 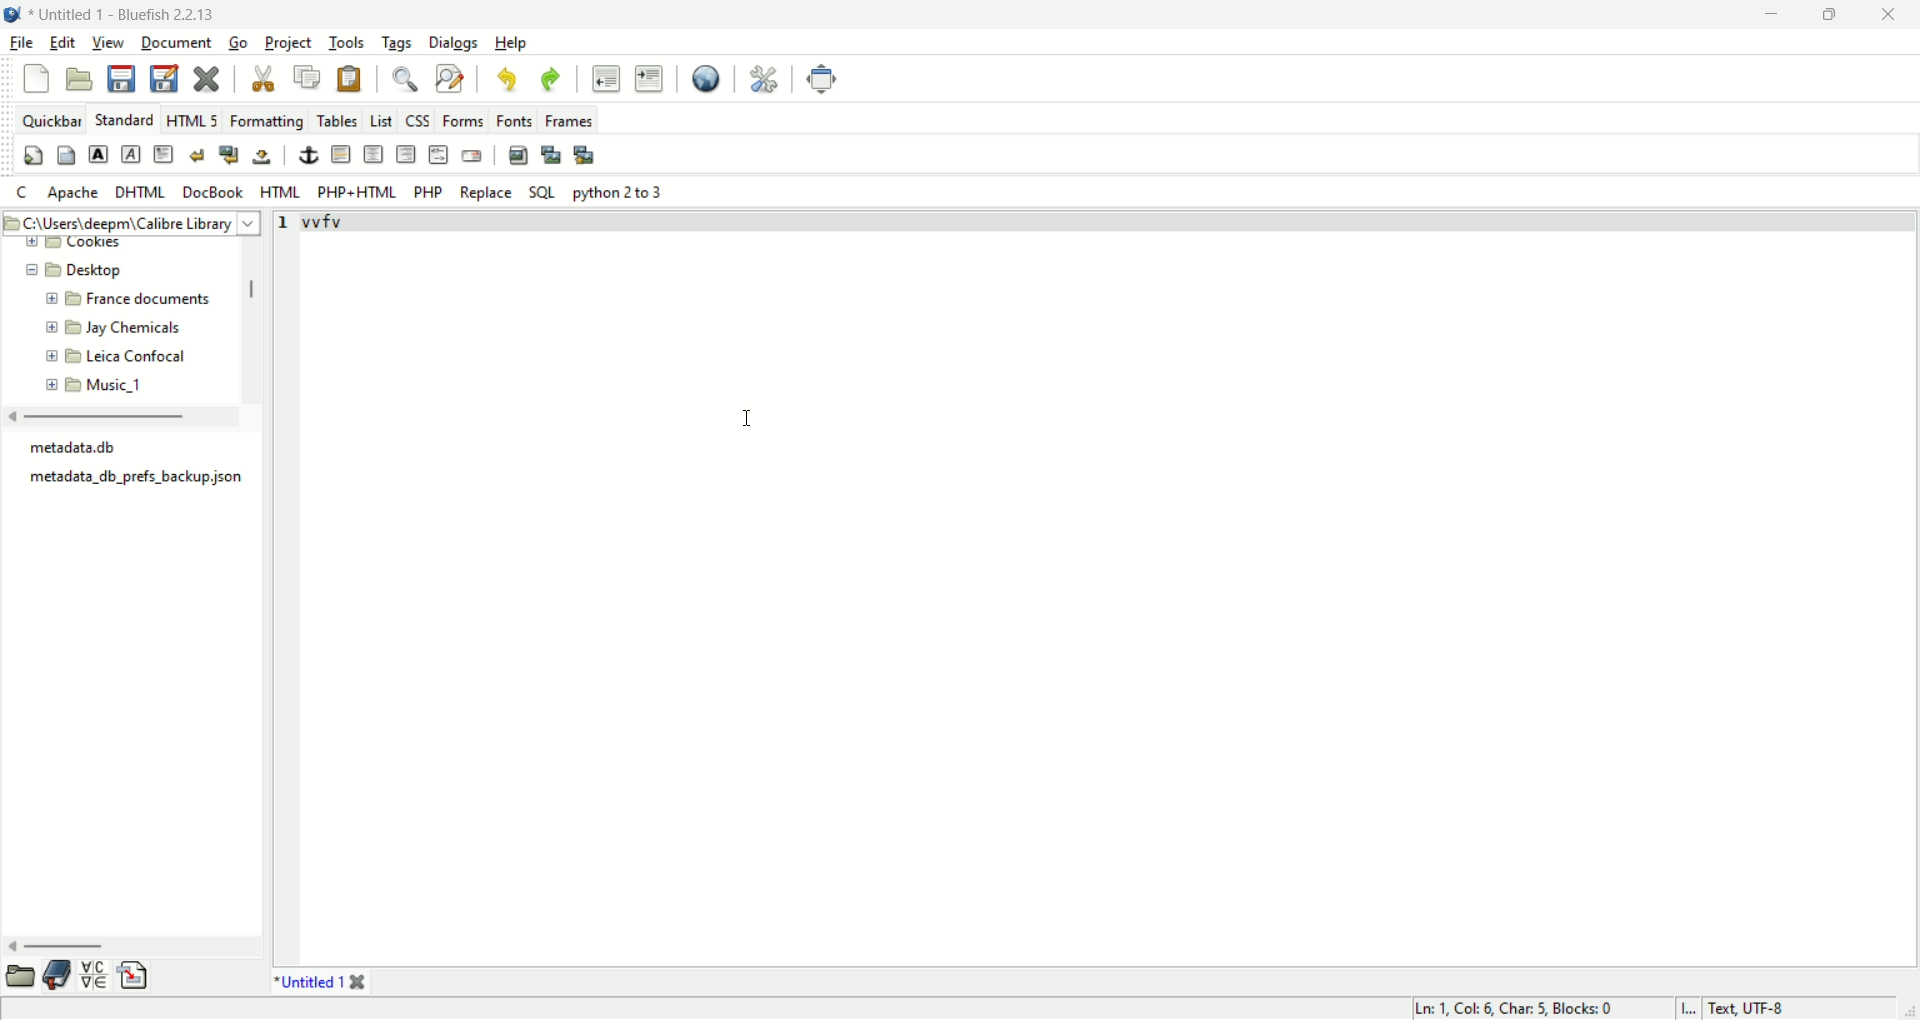 I want to click on C:\Users\deepm\Calibre Library, so click(x=127, y=224).